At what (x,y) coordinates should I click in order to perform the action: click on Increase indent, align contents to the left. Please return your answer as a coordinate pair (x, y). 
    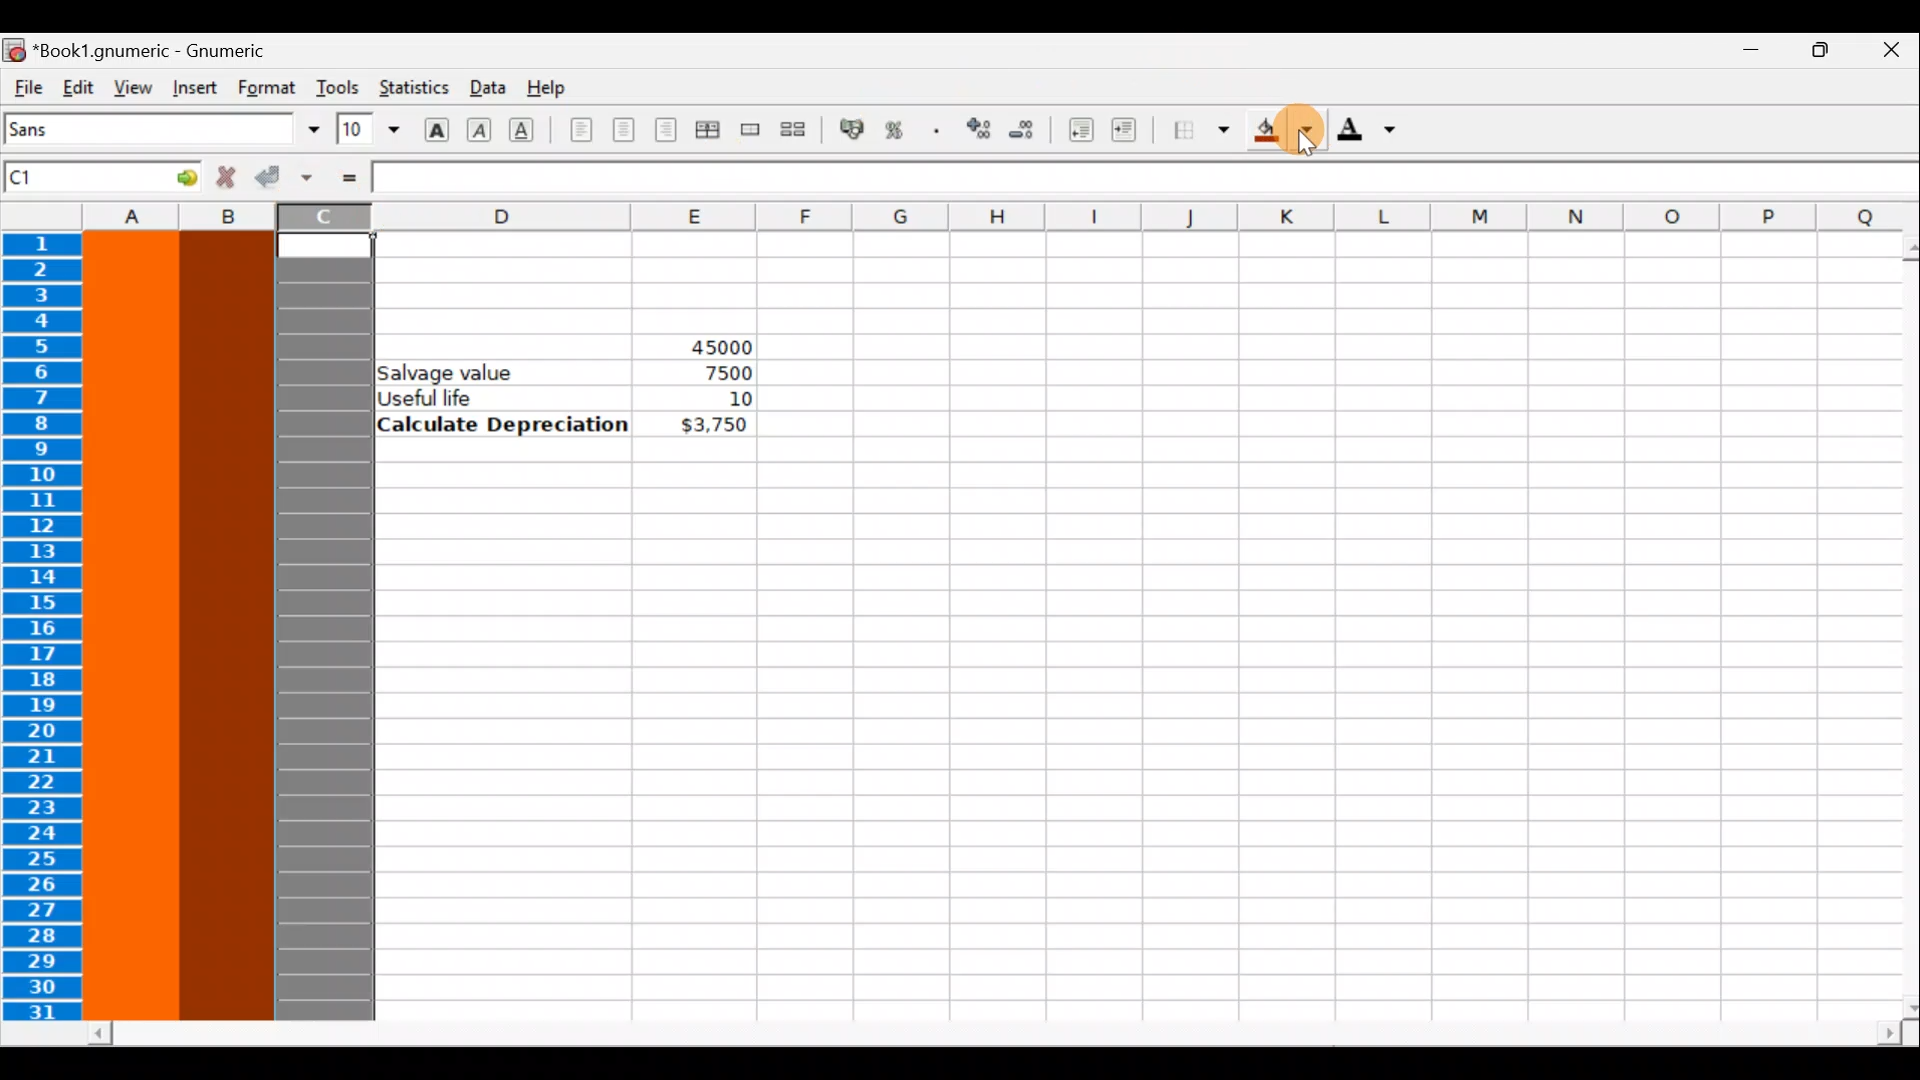
    Looking at the image, I should click on (1133, 132).